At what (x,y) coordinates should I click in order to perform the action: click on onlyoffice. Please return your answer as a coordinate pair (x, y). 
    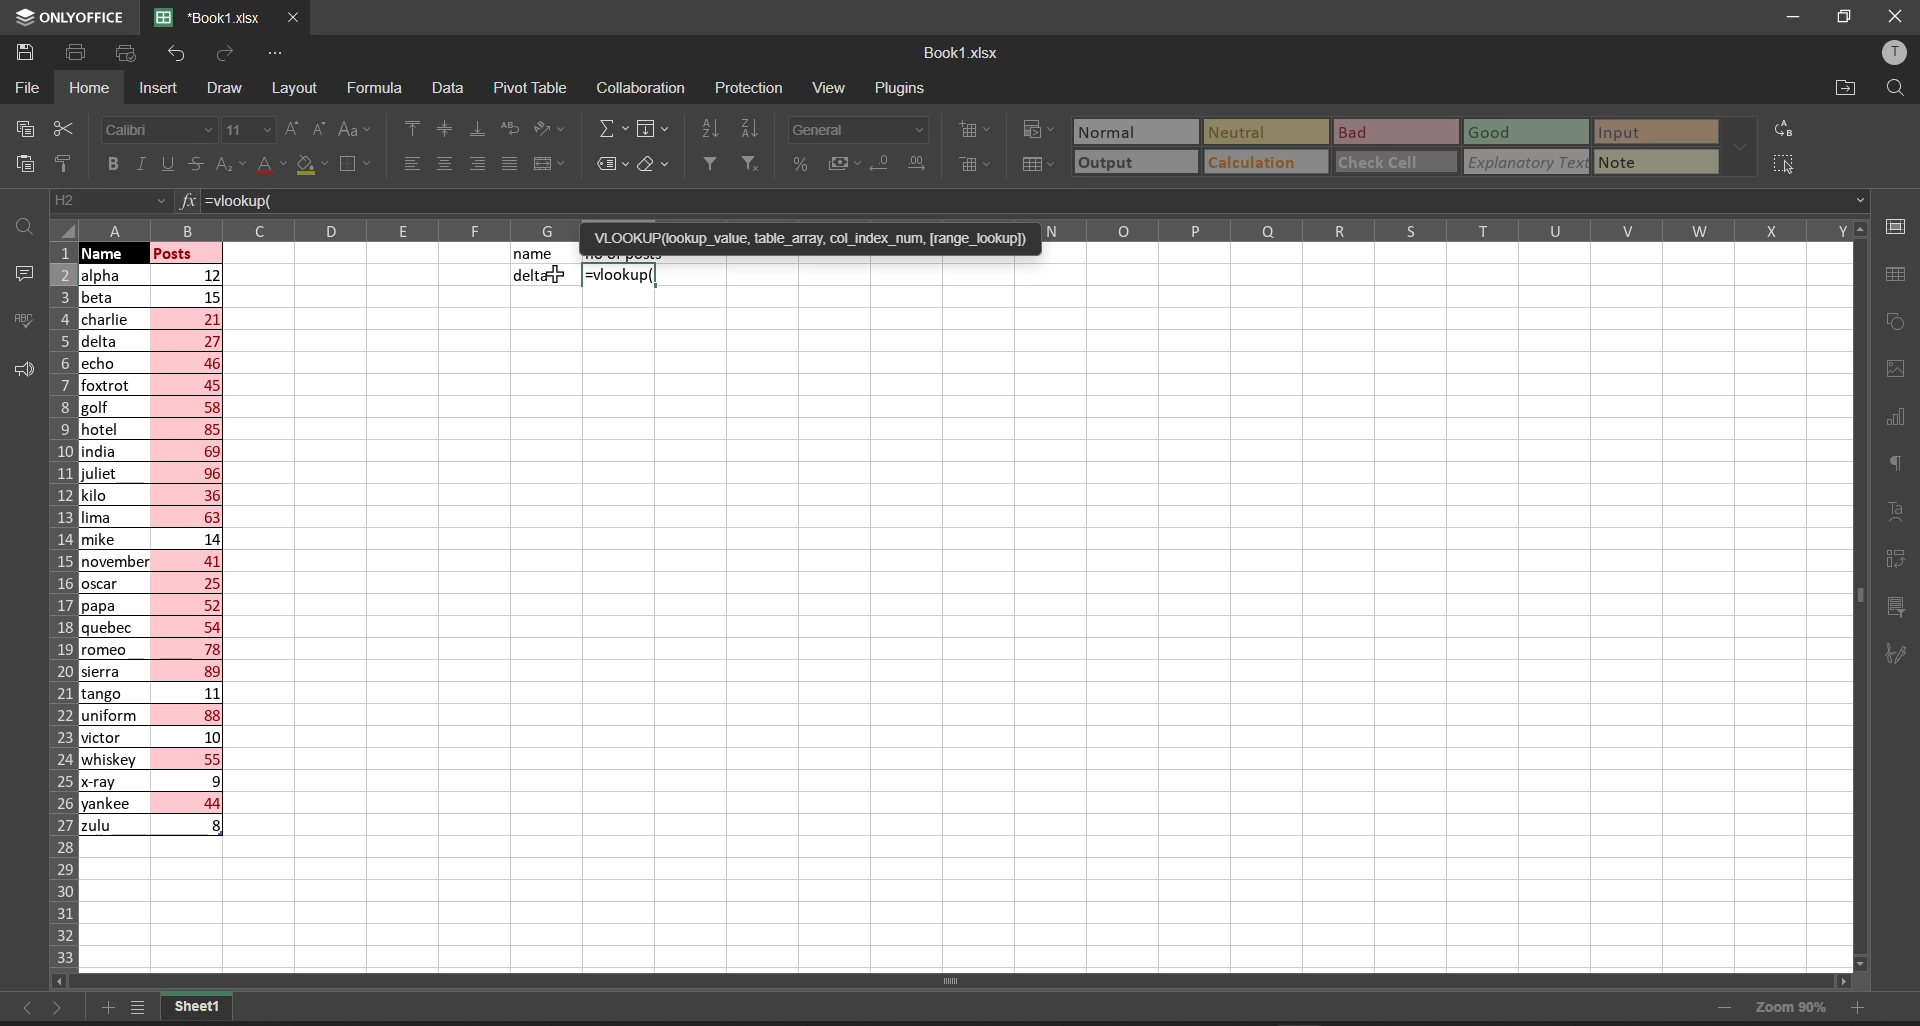
    Looking at the image, I should click on (71, 21).